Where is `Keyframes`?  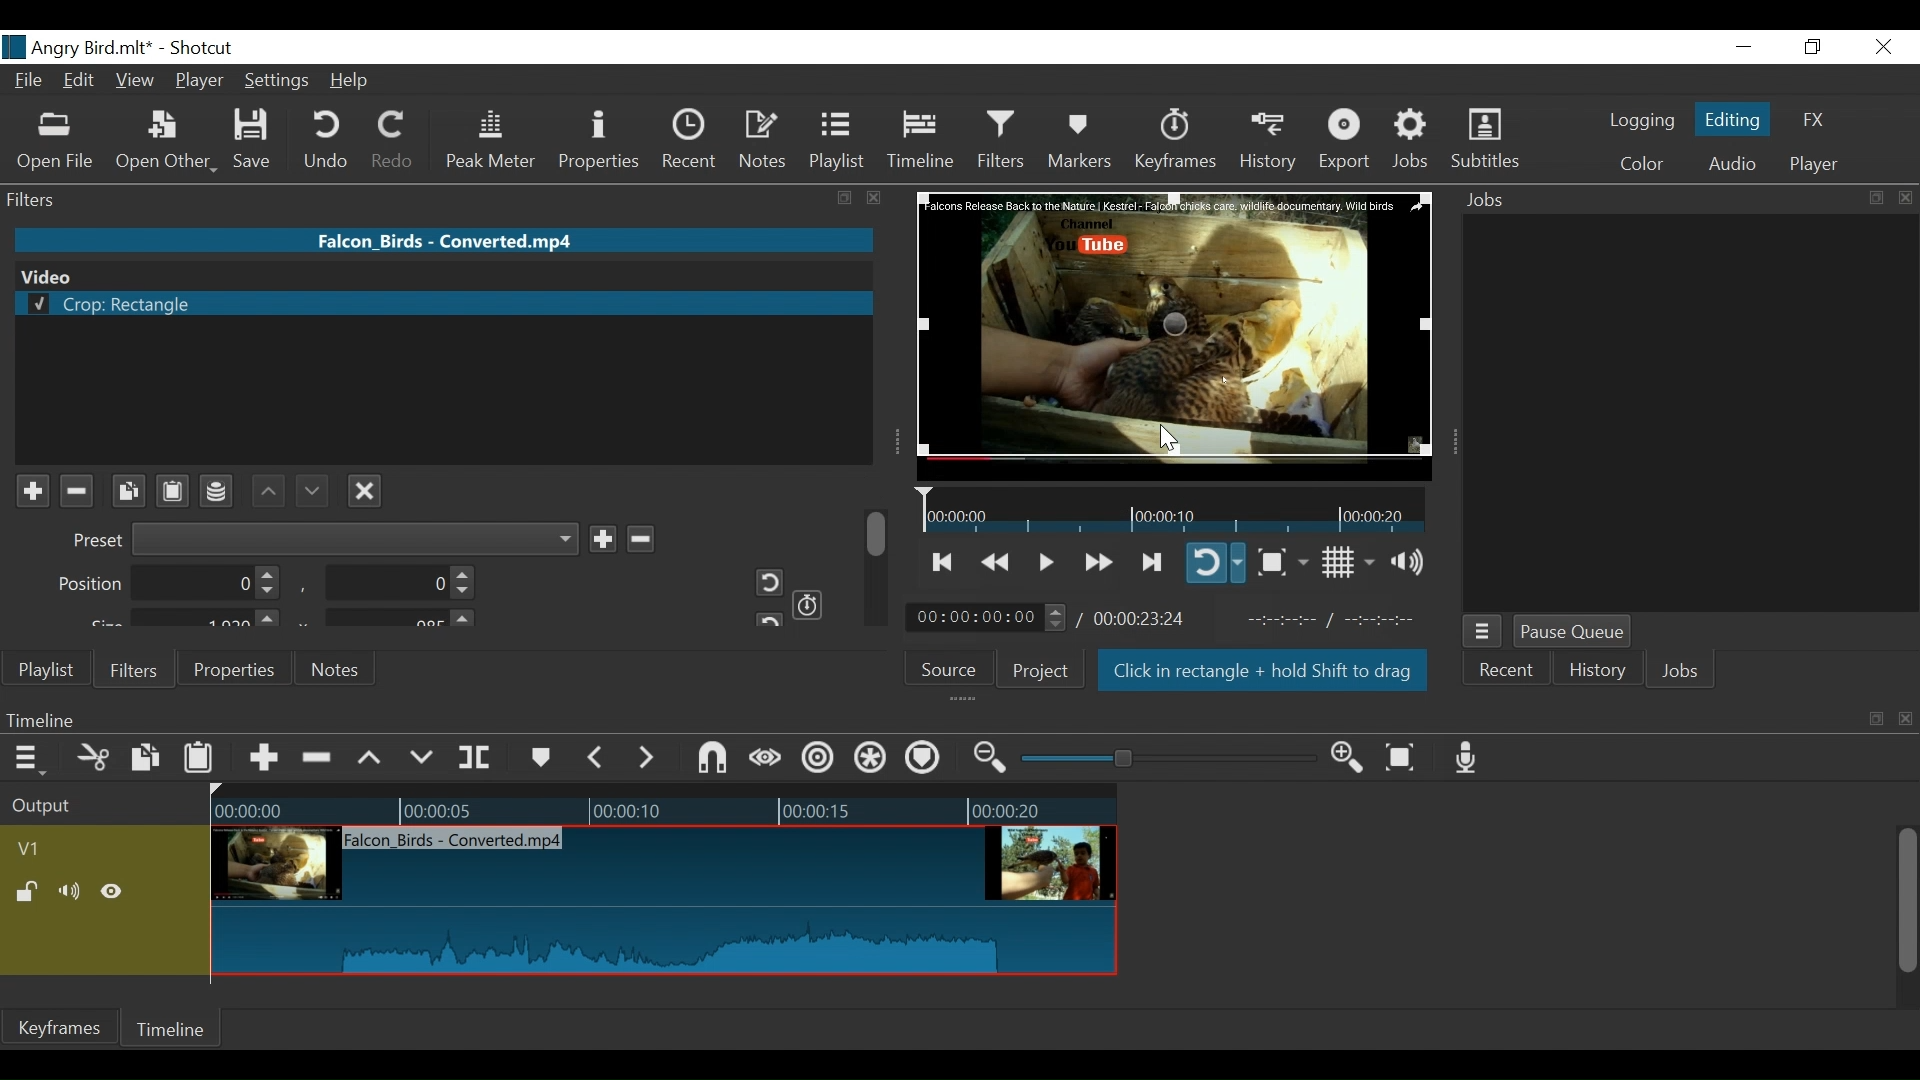 Keyframes is located at coordinates (1174, 140).